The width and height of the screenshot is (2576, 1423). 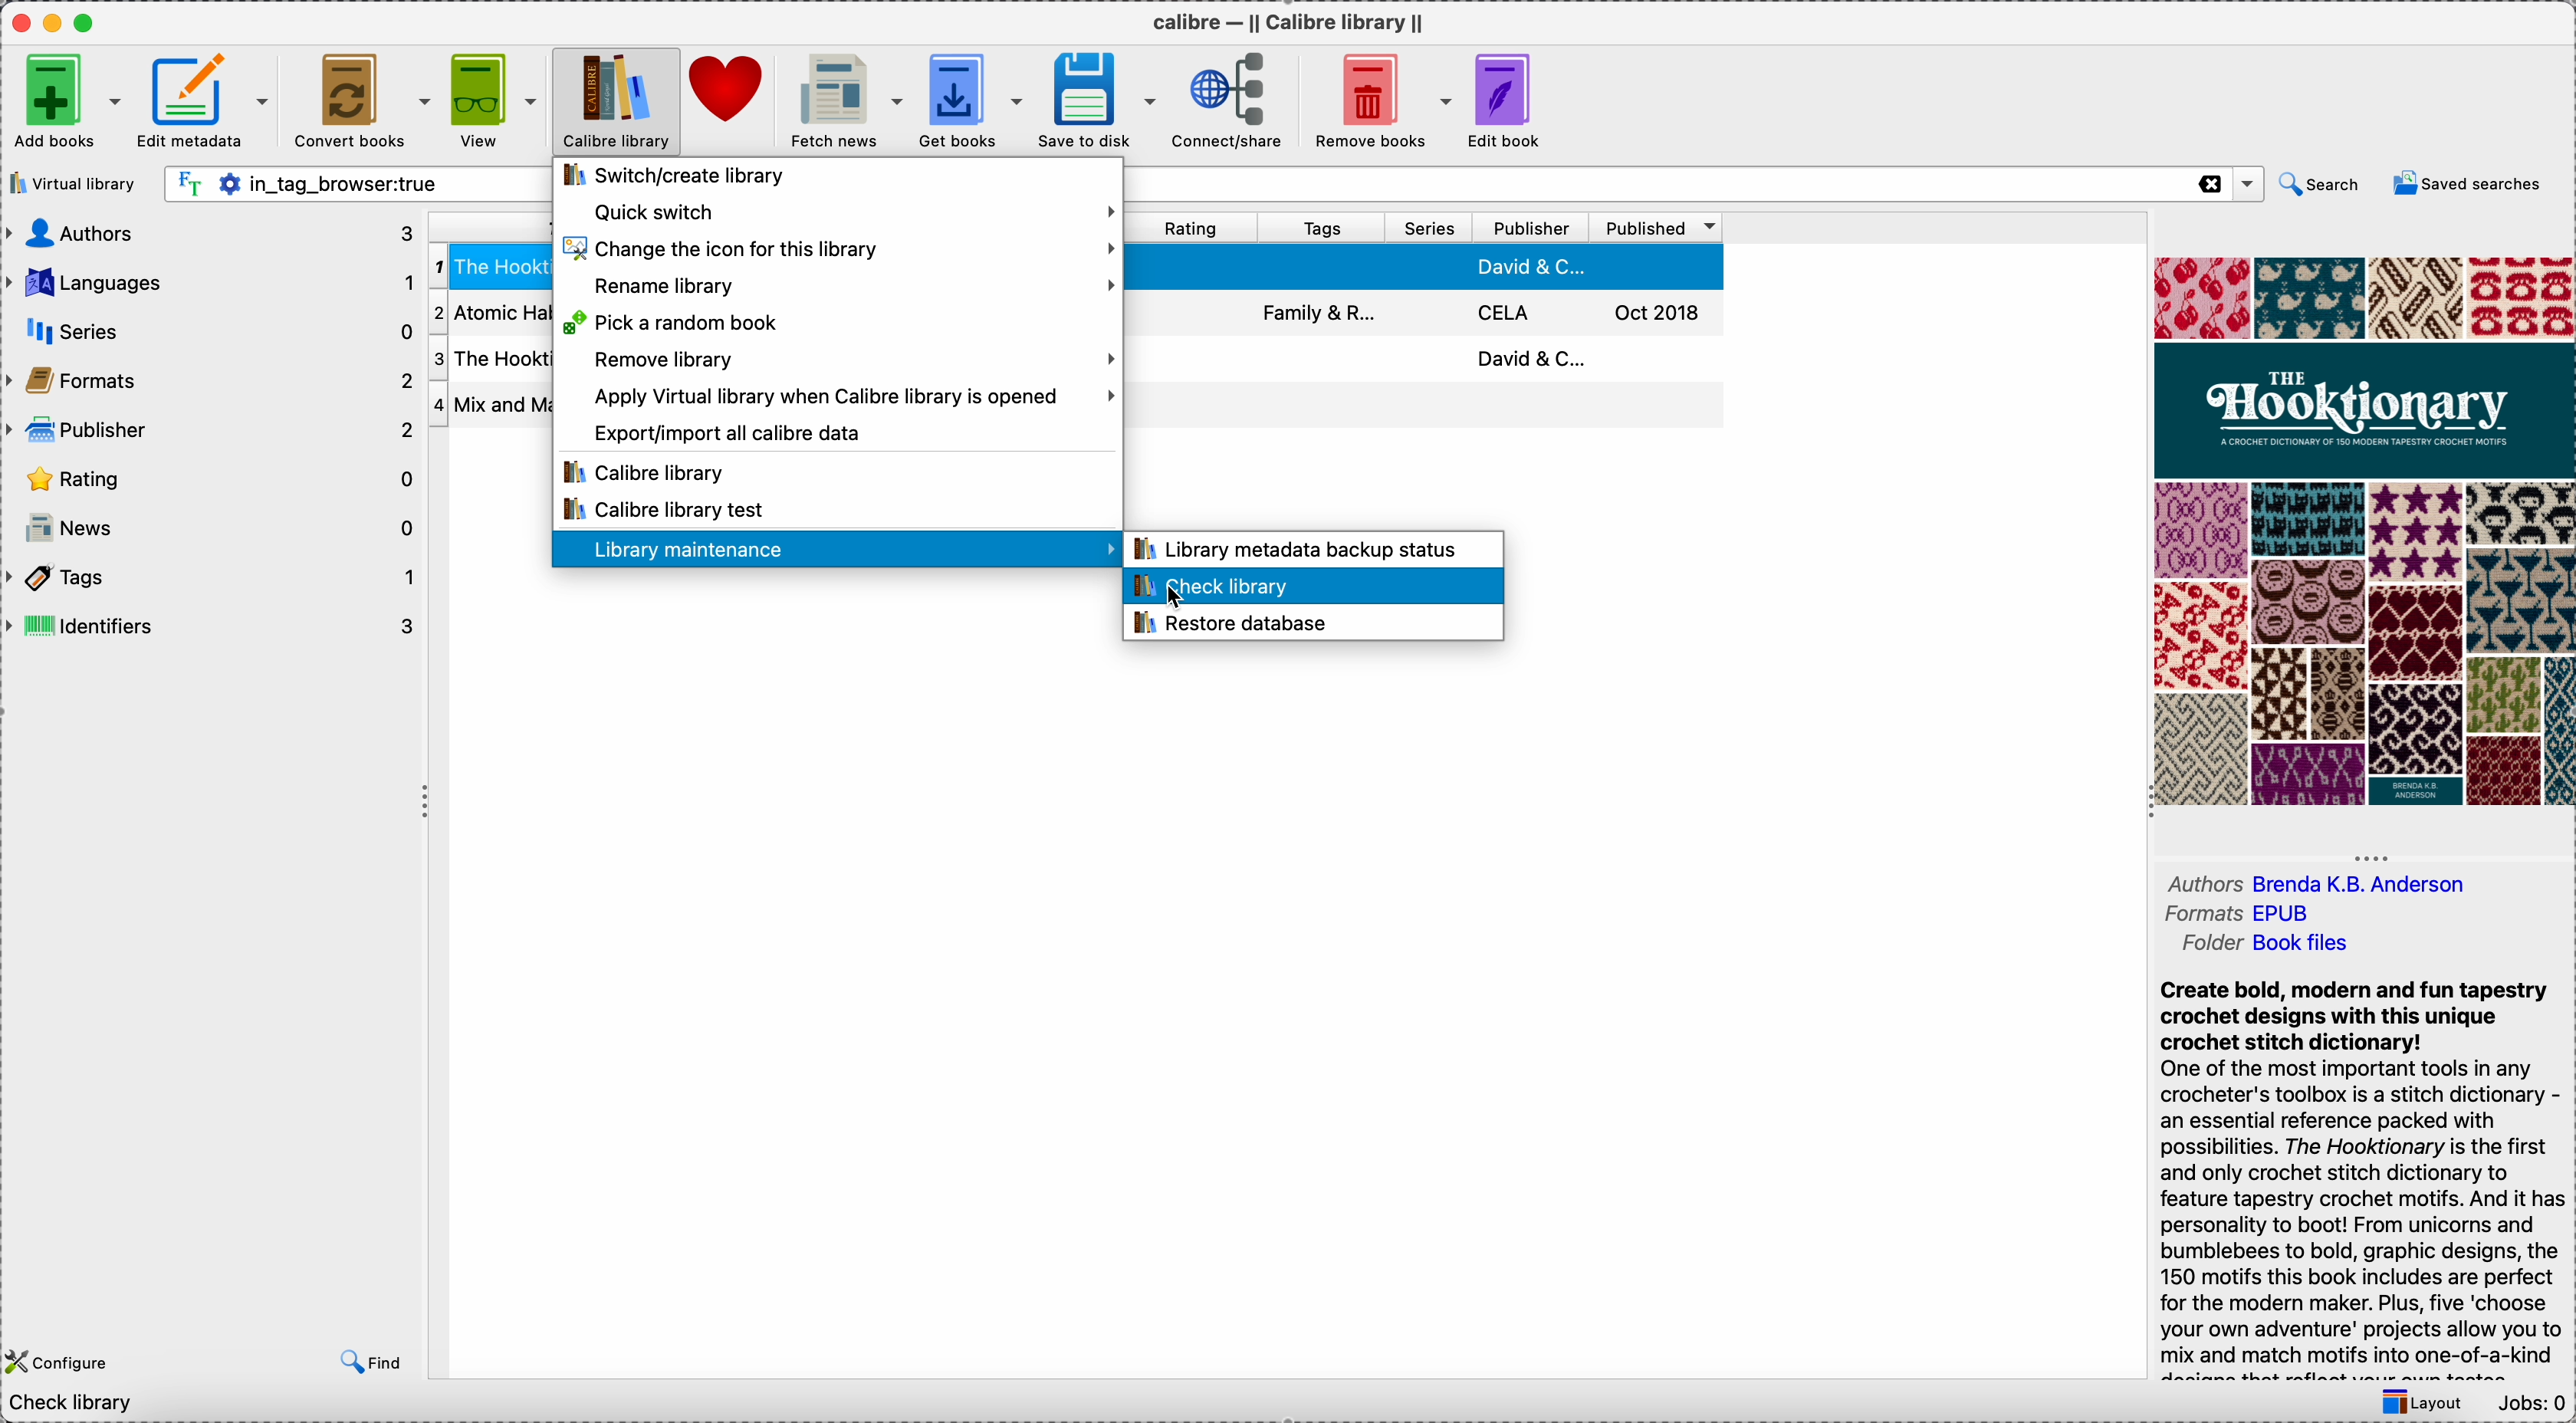 I want to click on connect/share, so click(x=1228, y=102).